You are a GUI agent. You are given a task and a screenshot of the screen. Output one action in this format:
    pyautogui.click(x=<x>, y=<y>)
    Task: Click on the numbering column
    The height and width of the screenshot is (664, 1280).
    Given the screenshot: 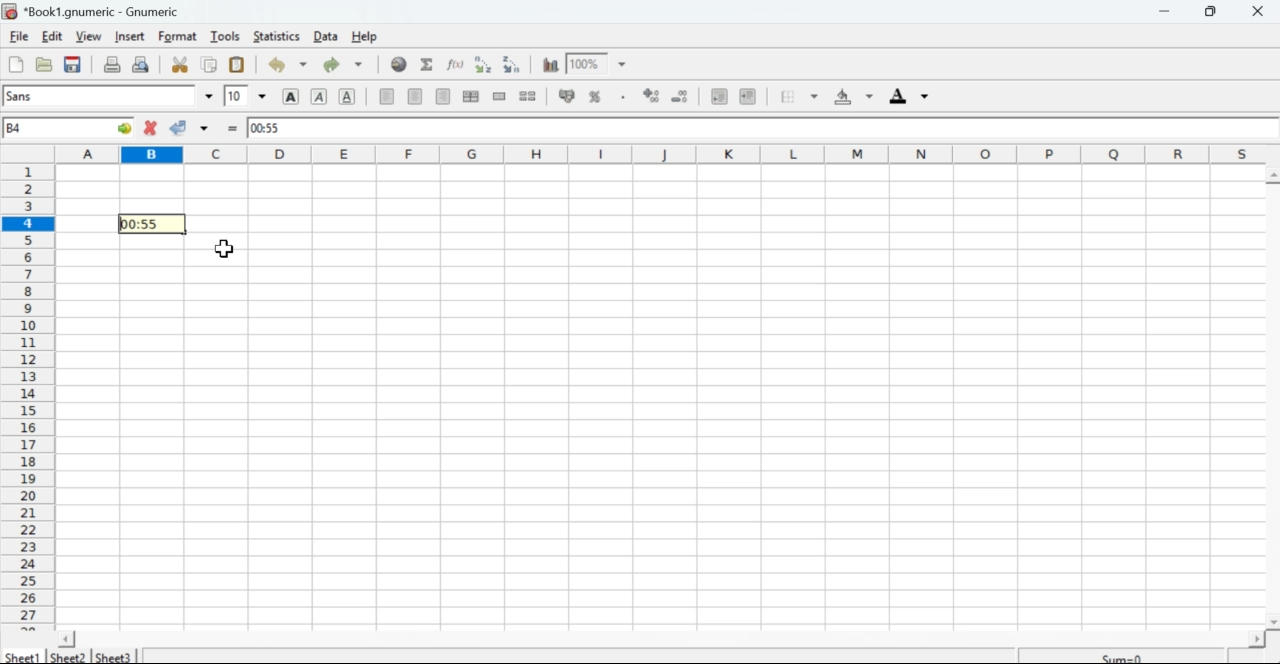 What is the action you would take?
    pyautogui.click(x=28, y=397)
    